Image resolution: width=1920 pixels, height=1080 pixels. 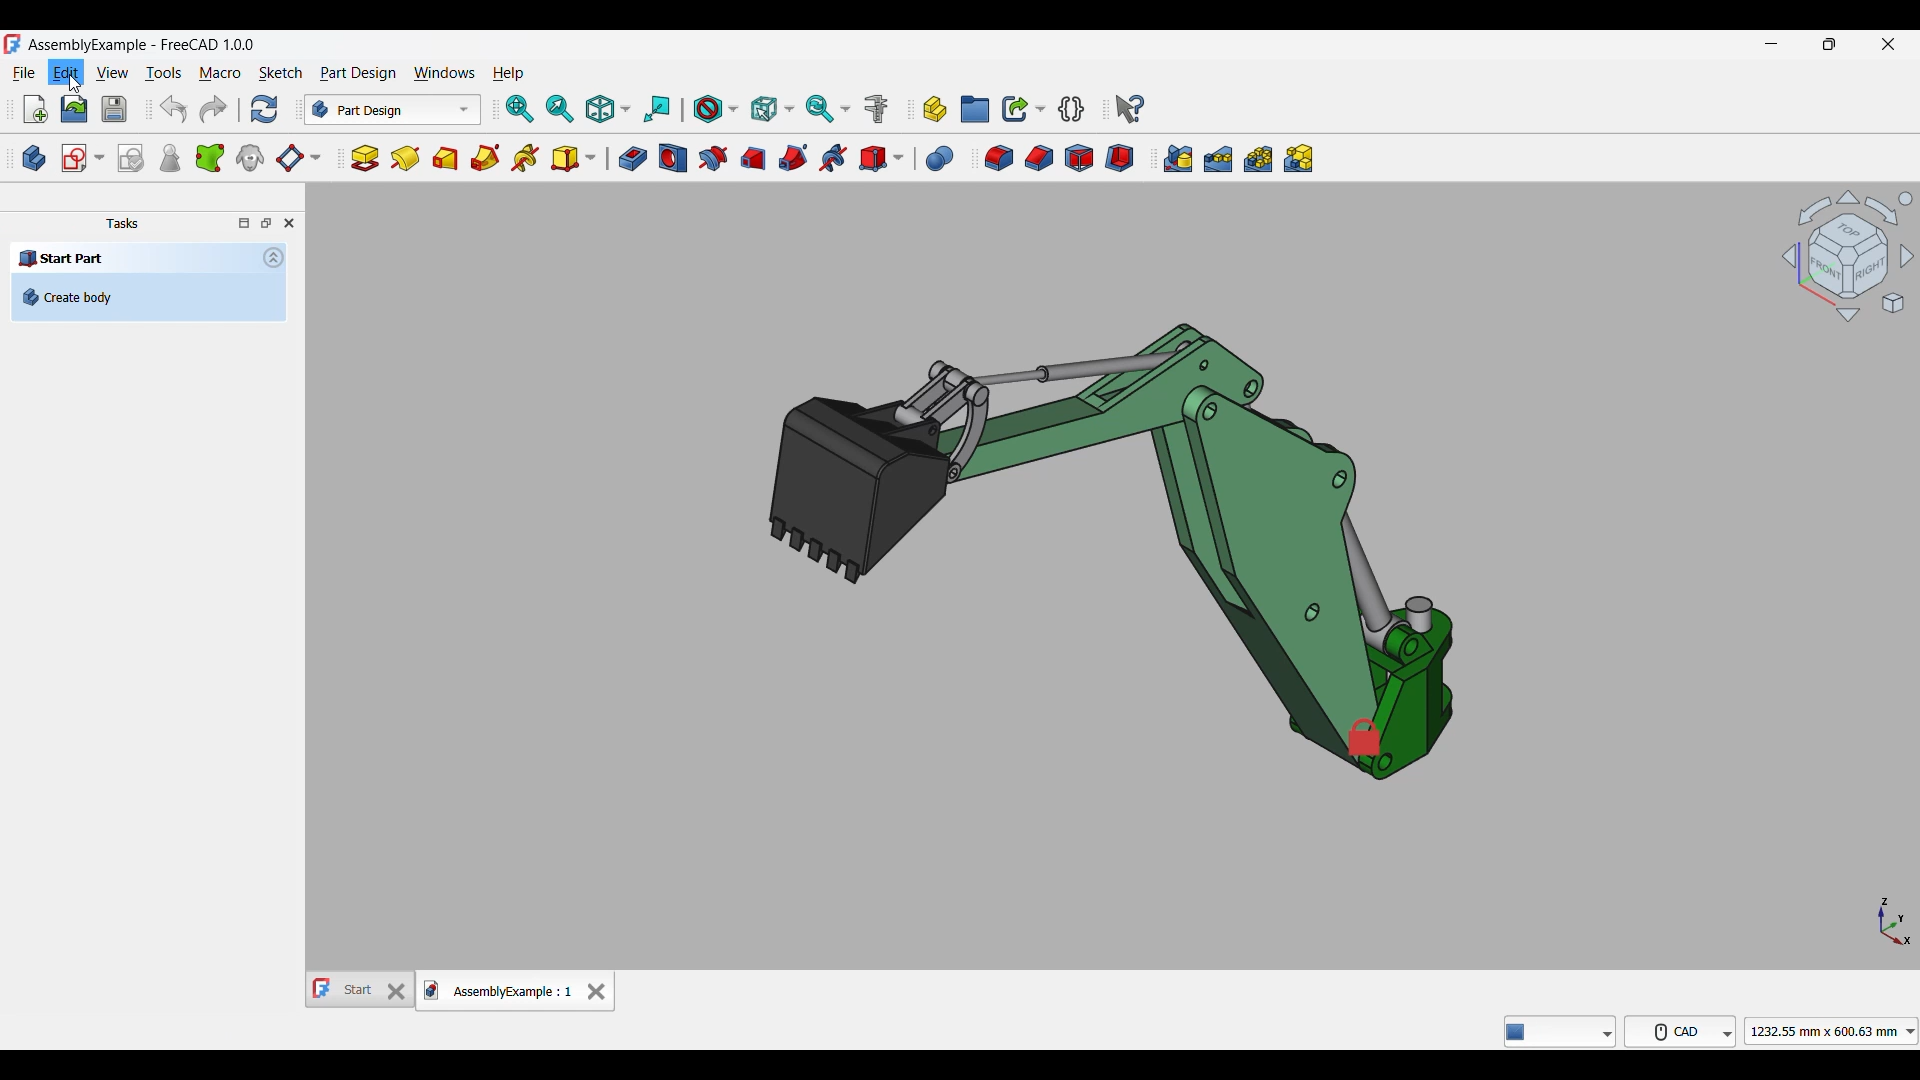 What do you see at coordinates (1771, 44) in the screenshot?
I see `Minimize` at bounding box center [1771, 44].